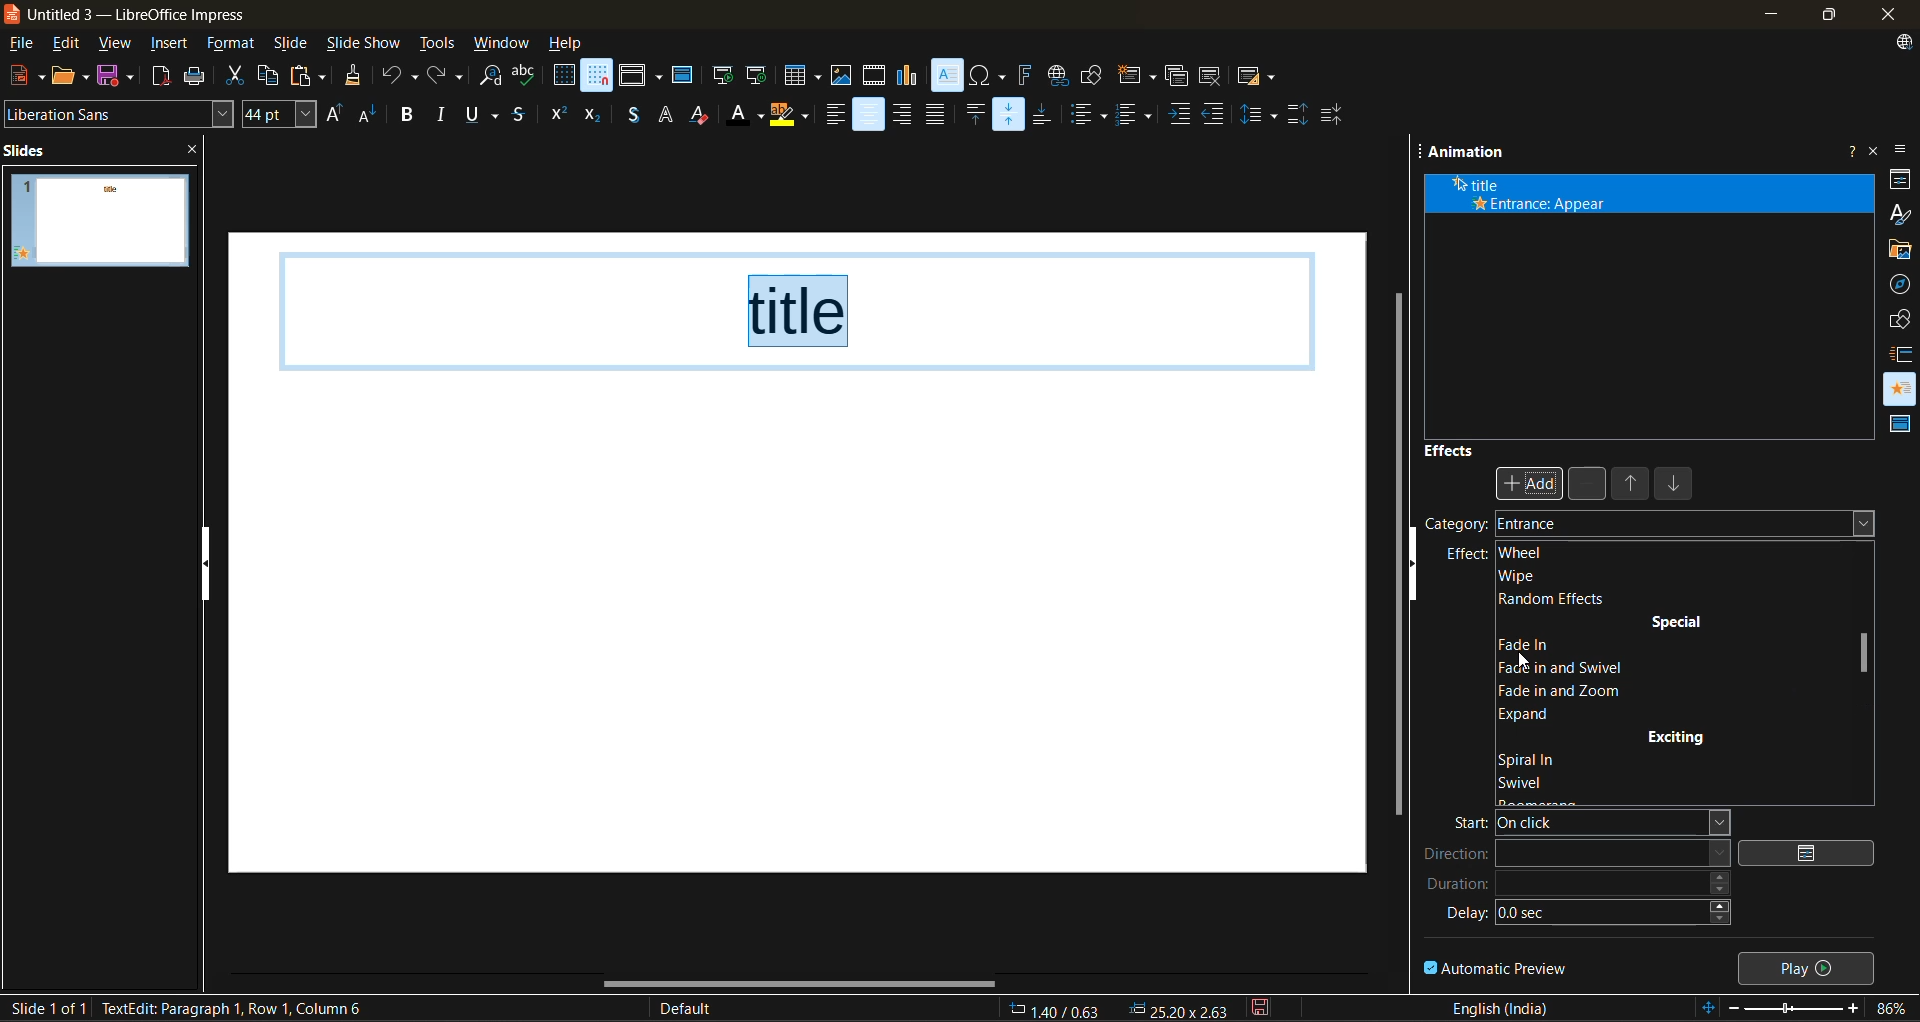  What do you see at coordinates (370, 118) in the screenshot?
I see `decrease font size` at bounding box center [370, 118].